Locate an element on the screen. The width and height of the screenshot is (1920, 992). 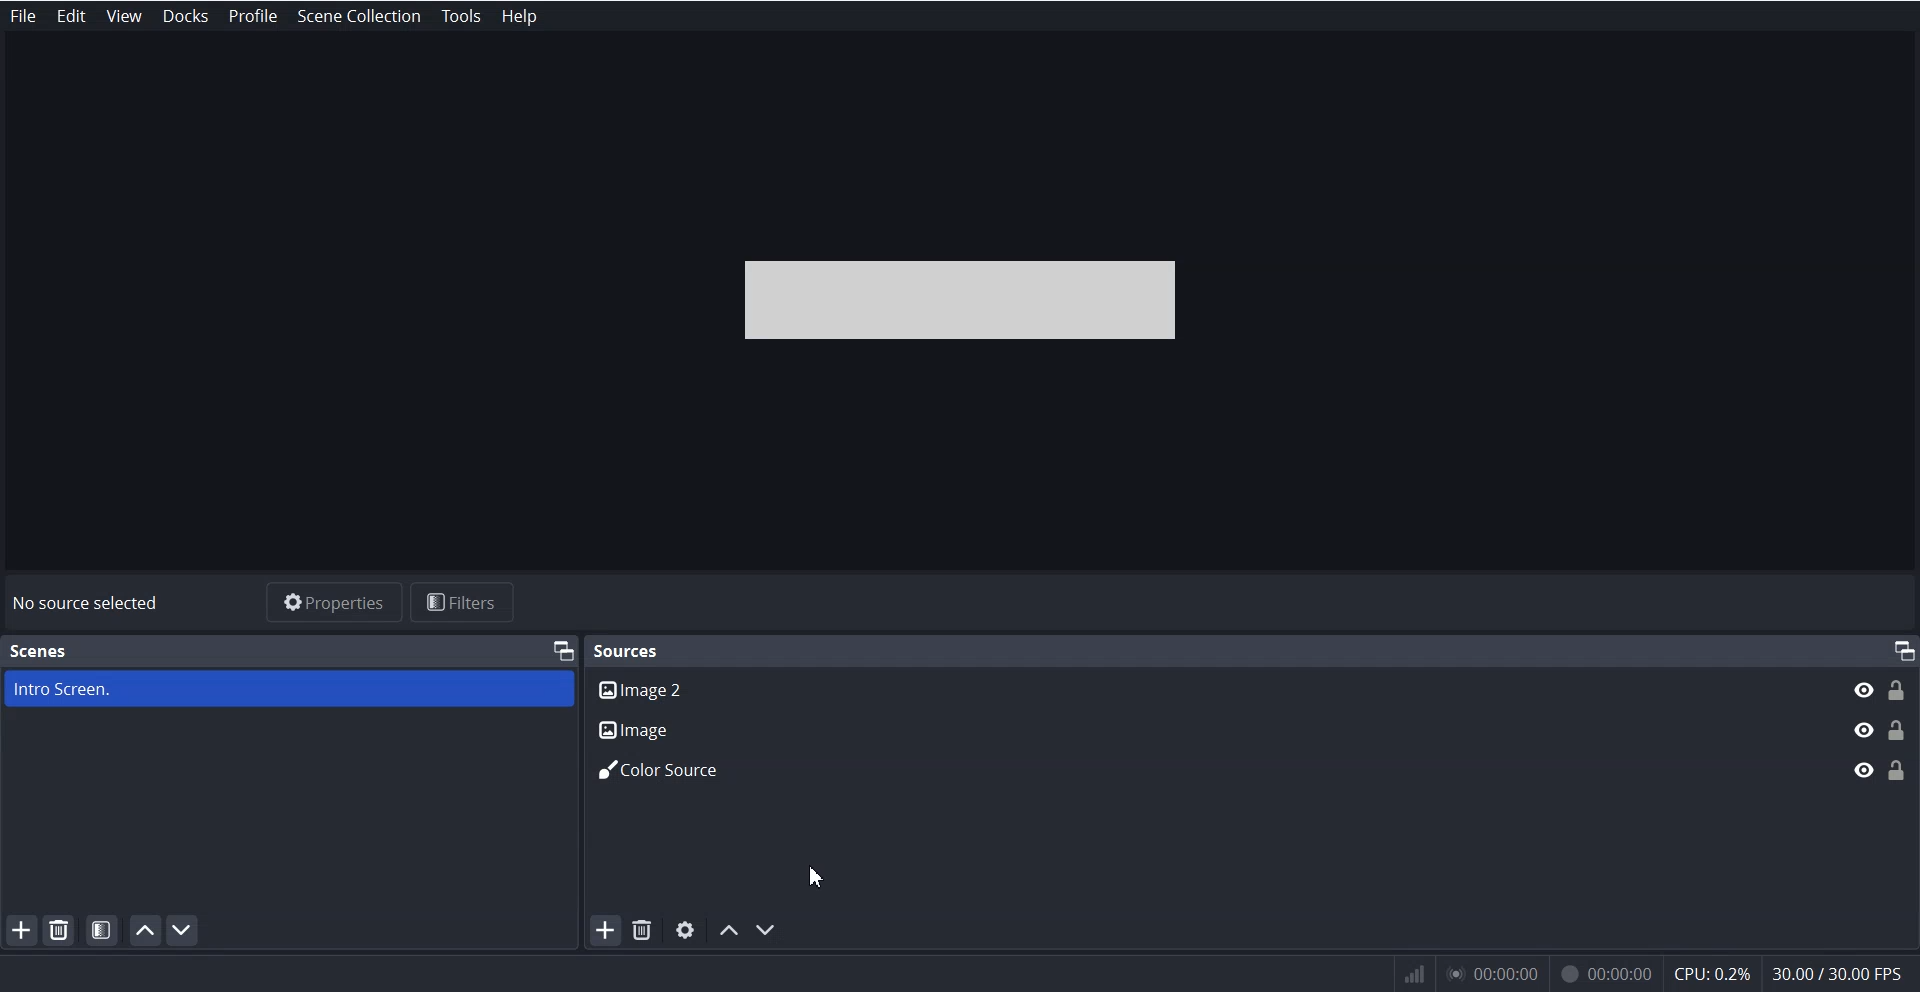
cpu is located at coordinates (1711, 971).